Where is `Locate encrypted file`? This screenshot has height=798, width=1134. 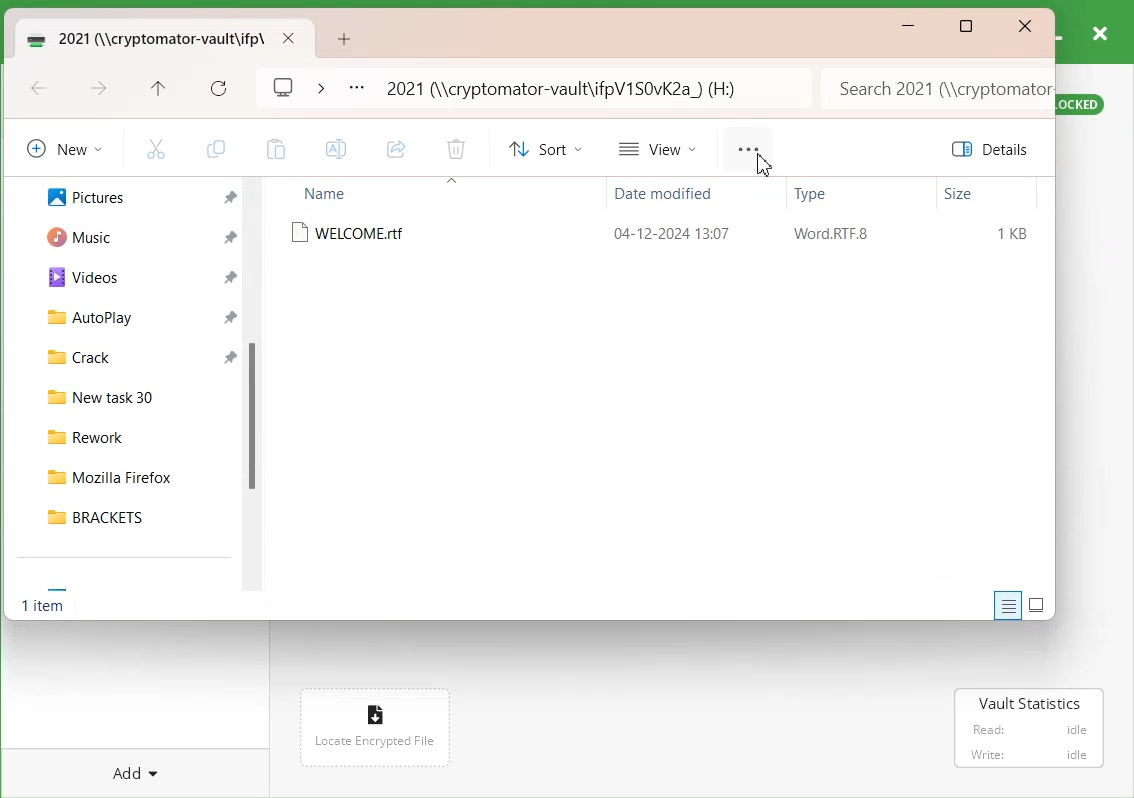 Locate encrypted file is located at coordinates (368, 741).